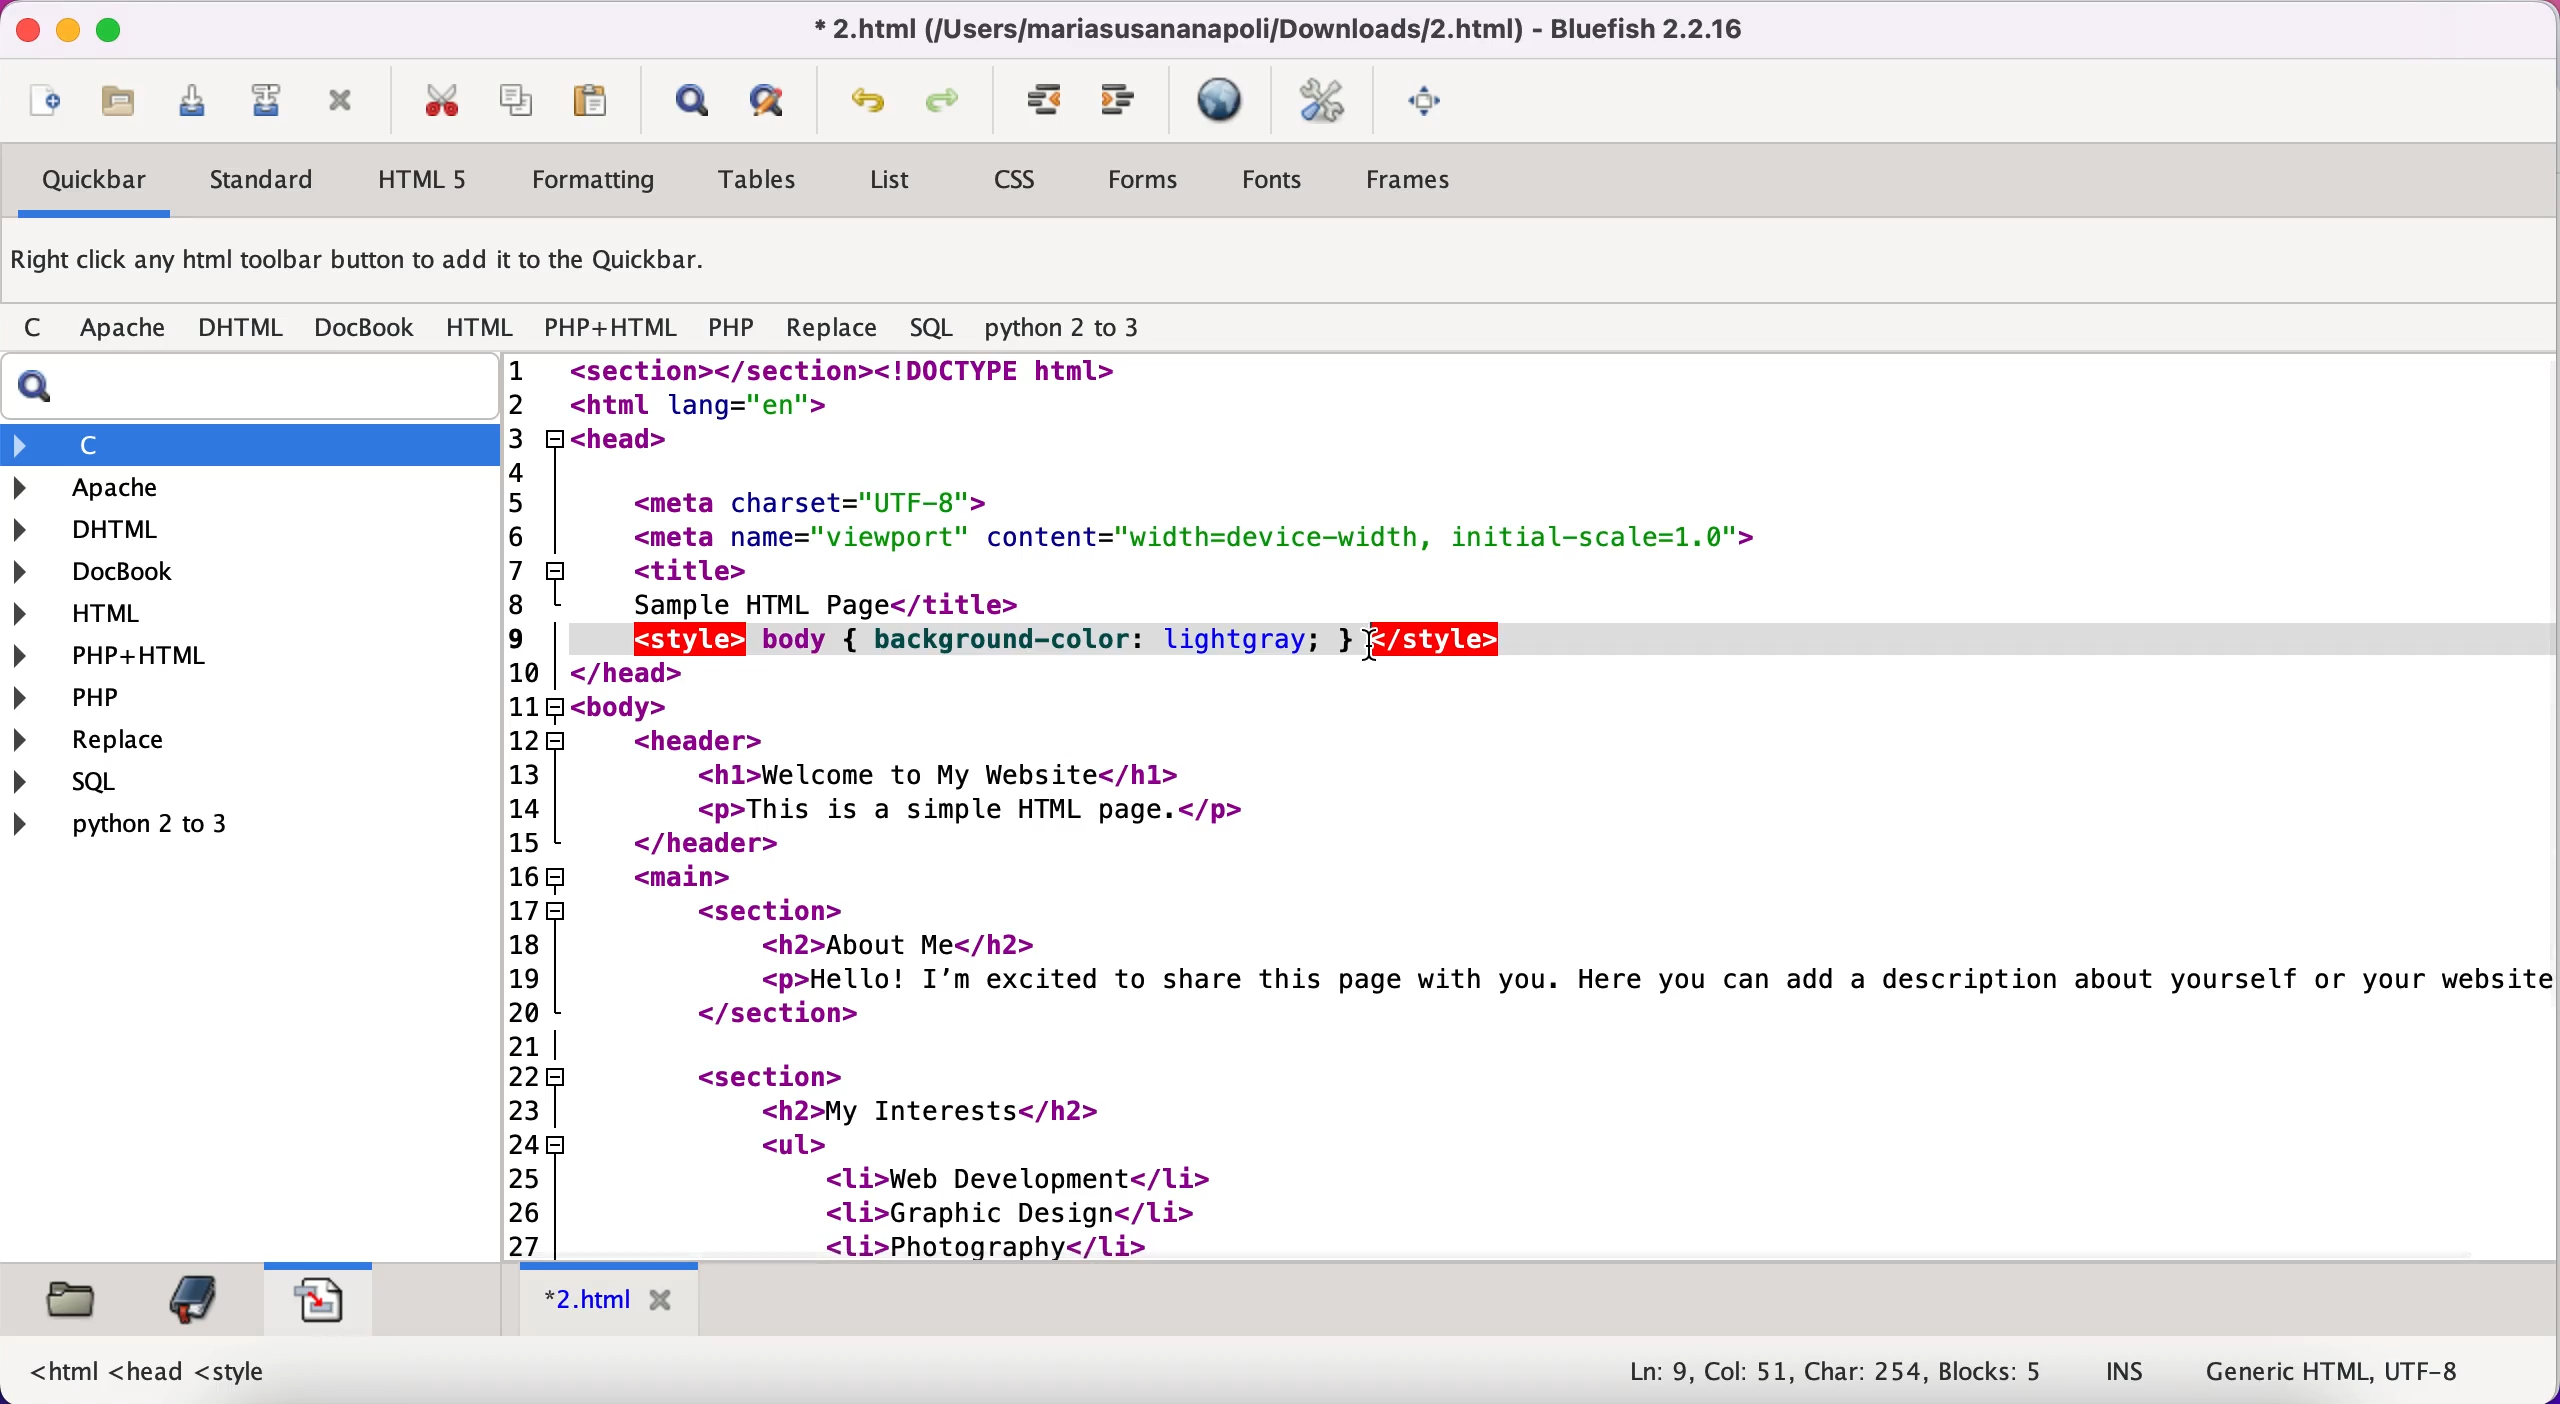  I want to click on sql, so click(157, 781).